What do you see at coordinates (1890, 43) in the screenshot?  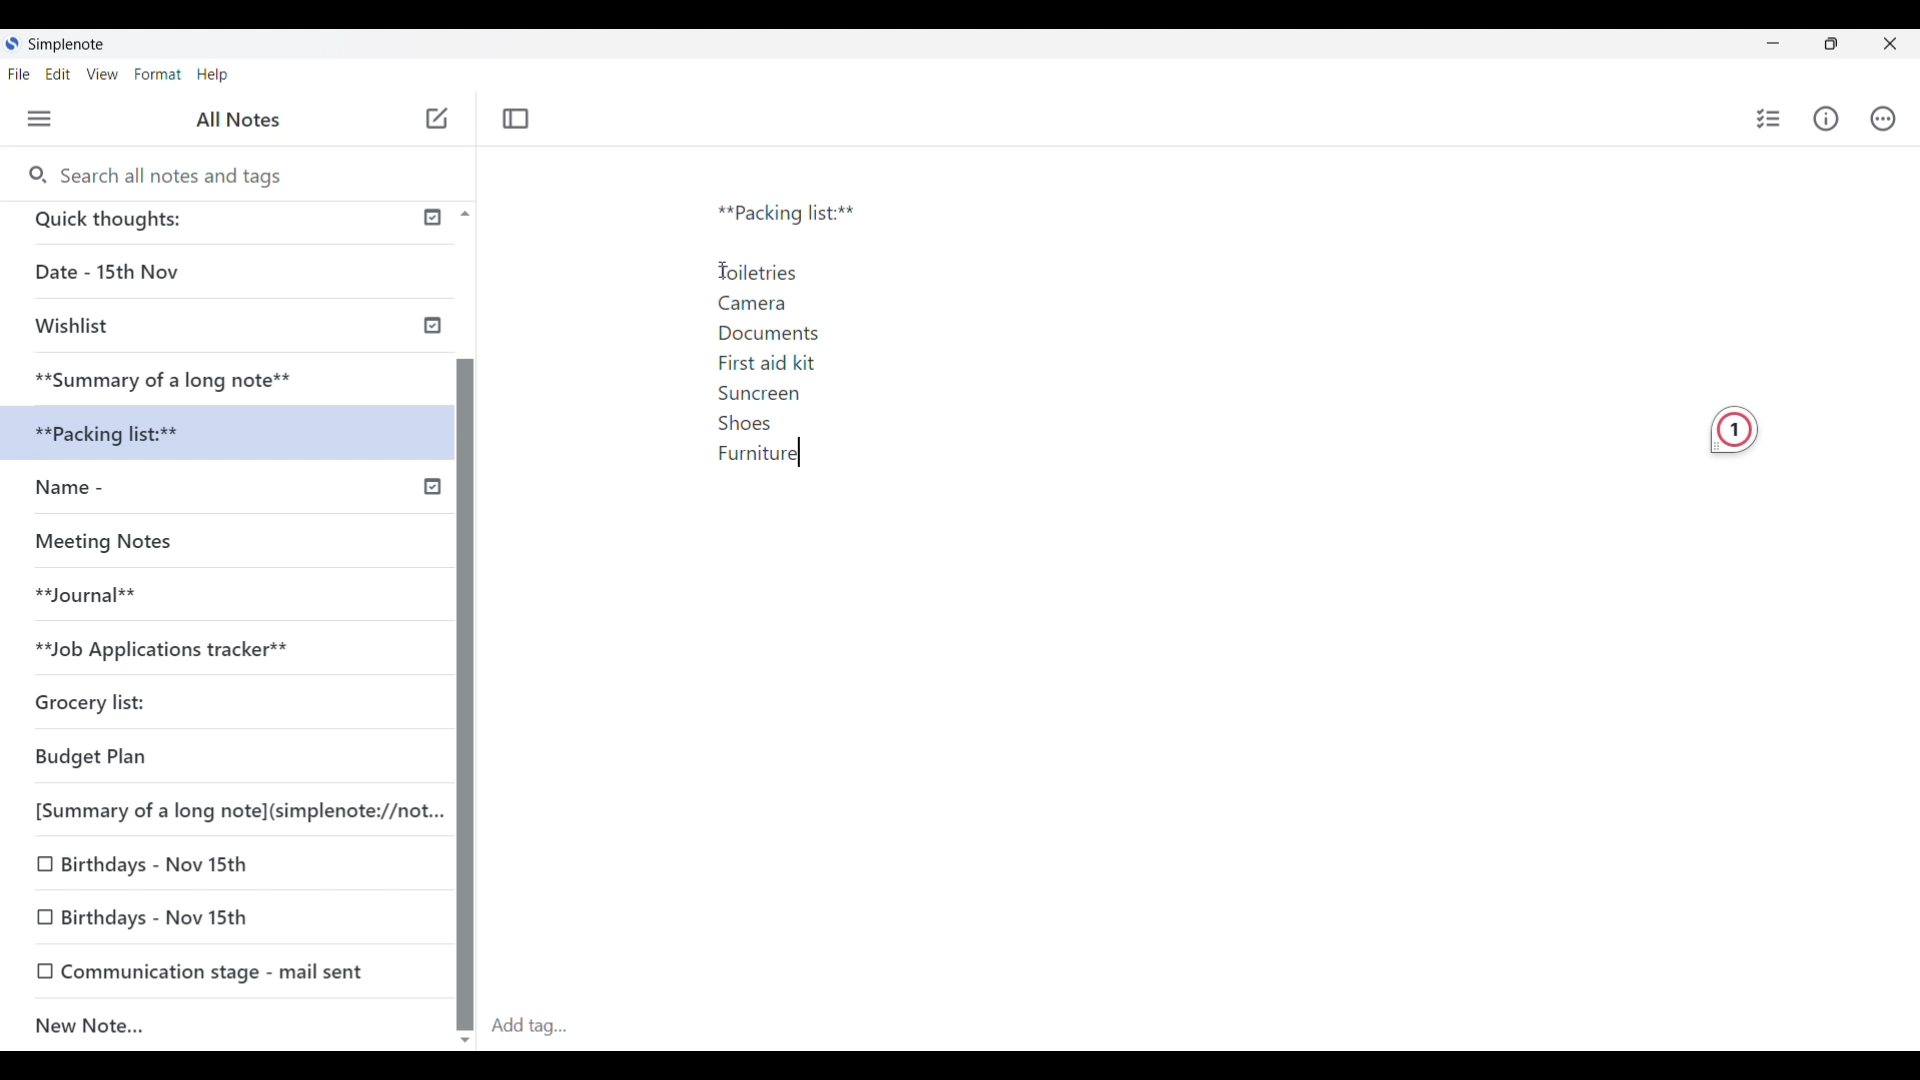 I see `Close interface` at bounding box center [1890, 43].